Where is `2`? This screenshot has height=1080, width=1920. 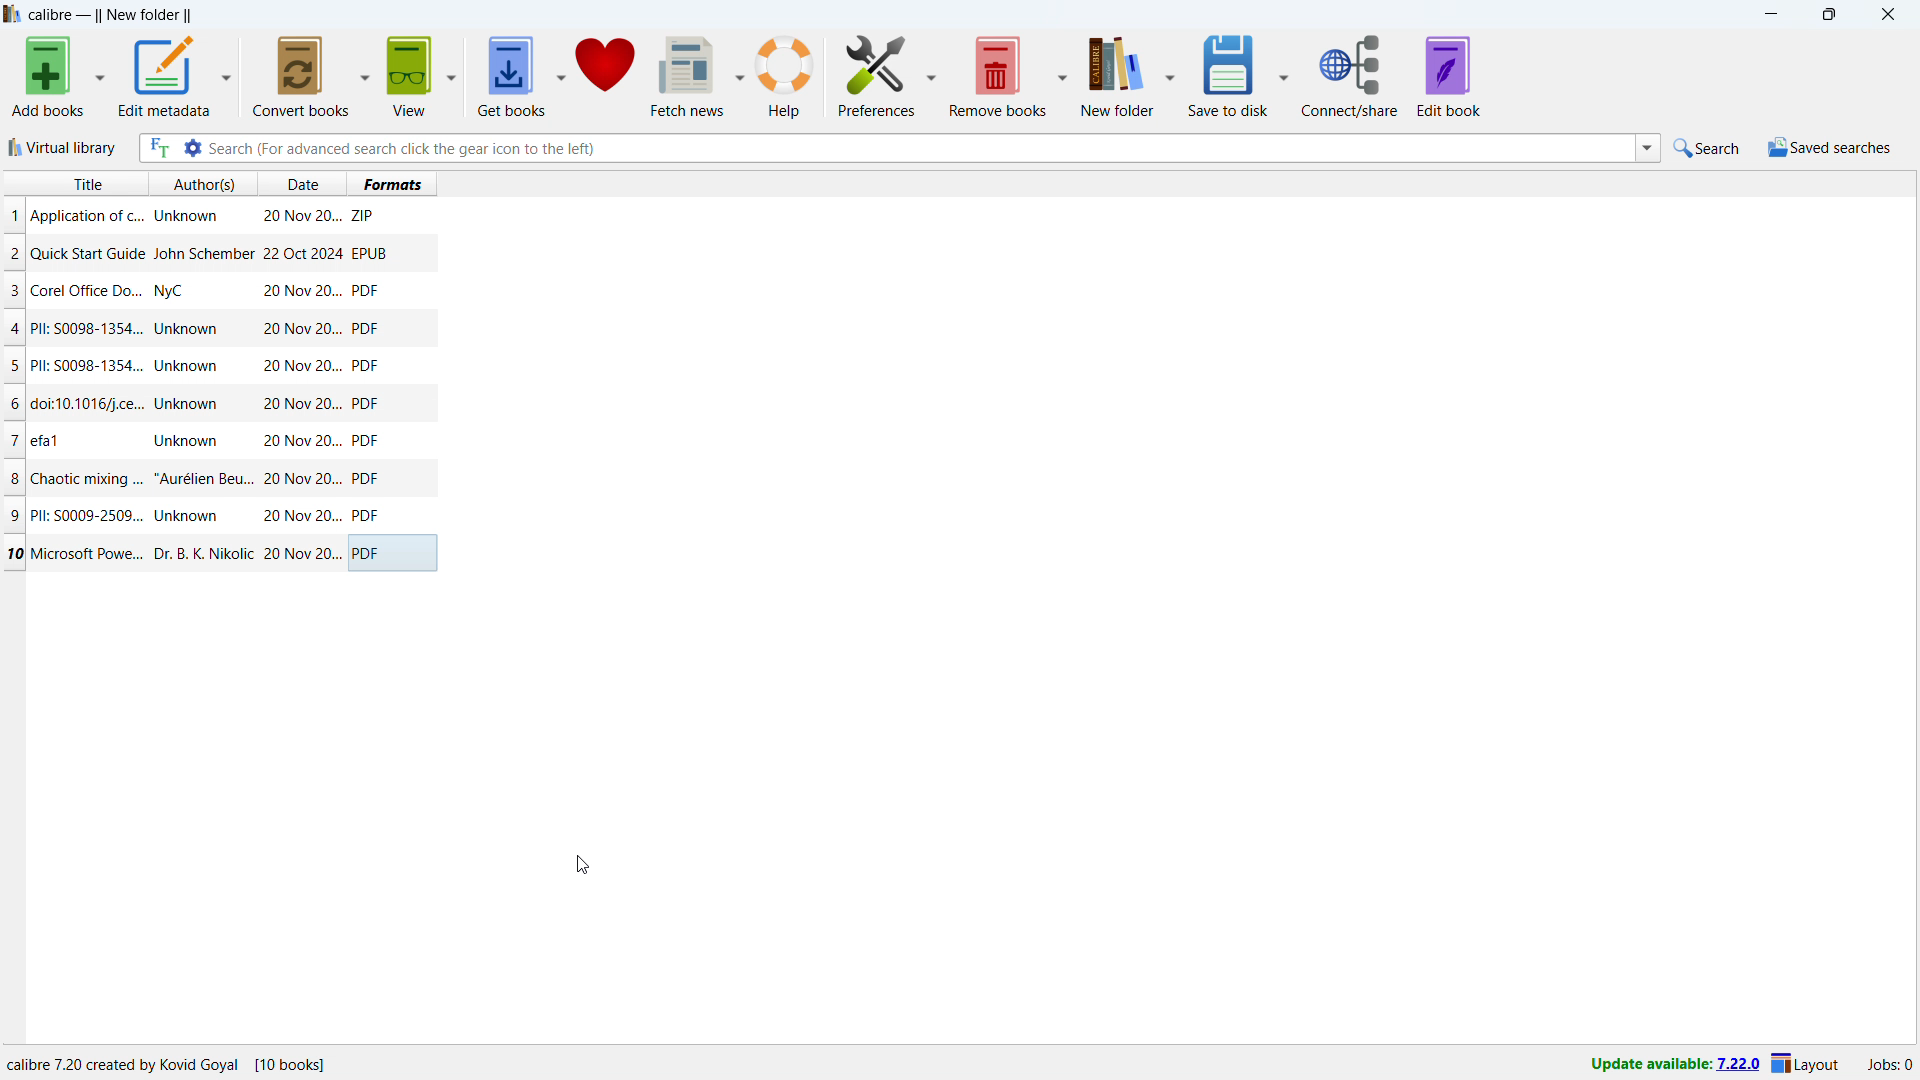 2 is located at coordinates (15, 254).